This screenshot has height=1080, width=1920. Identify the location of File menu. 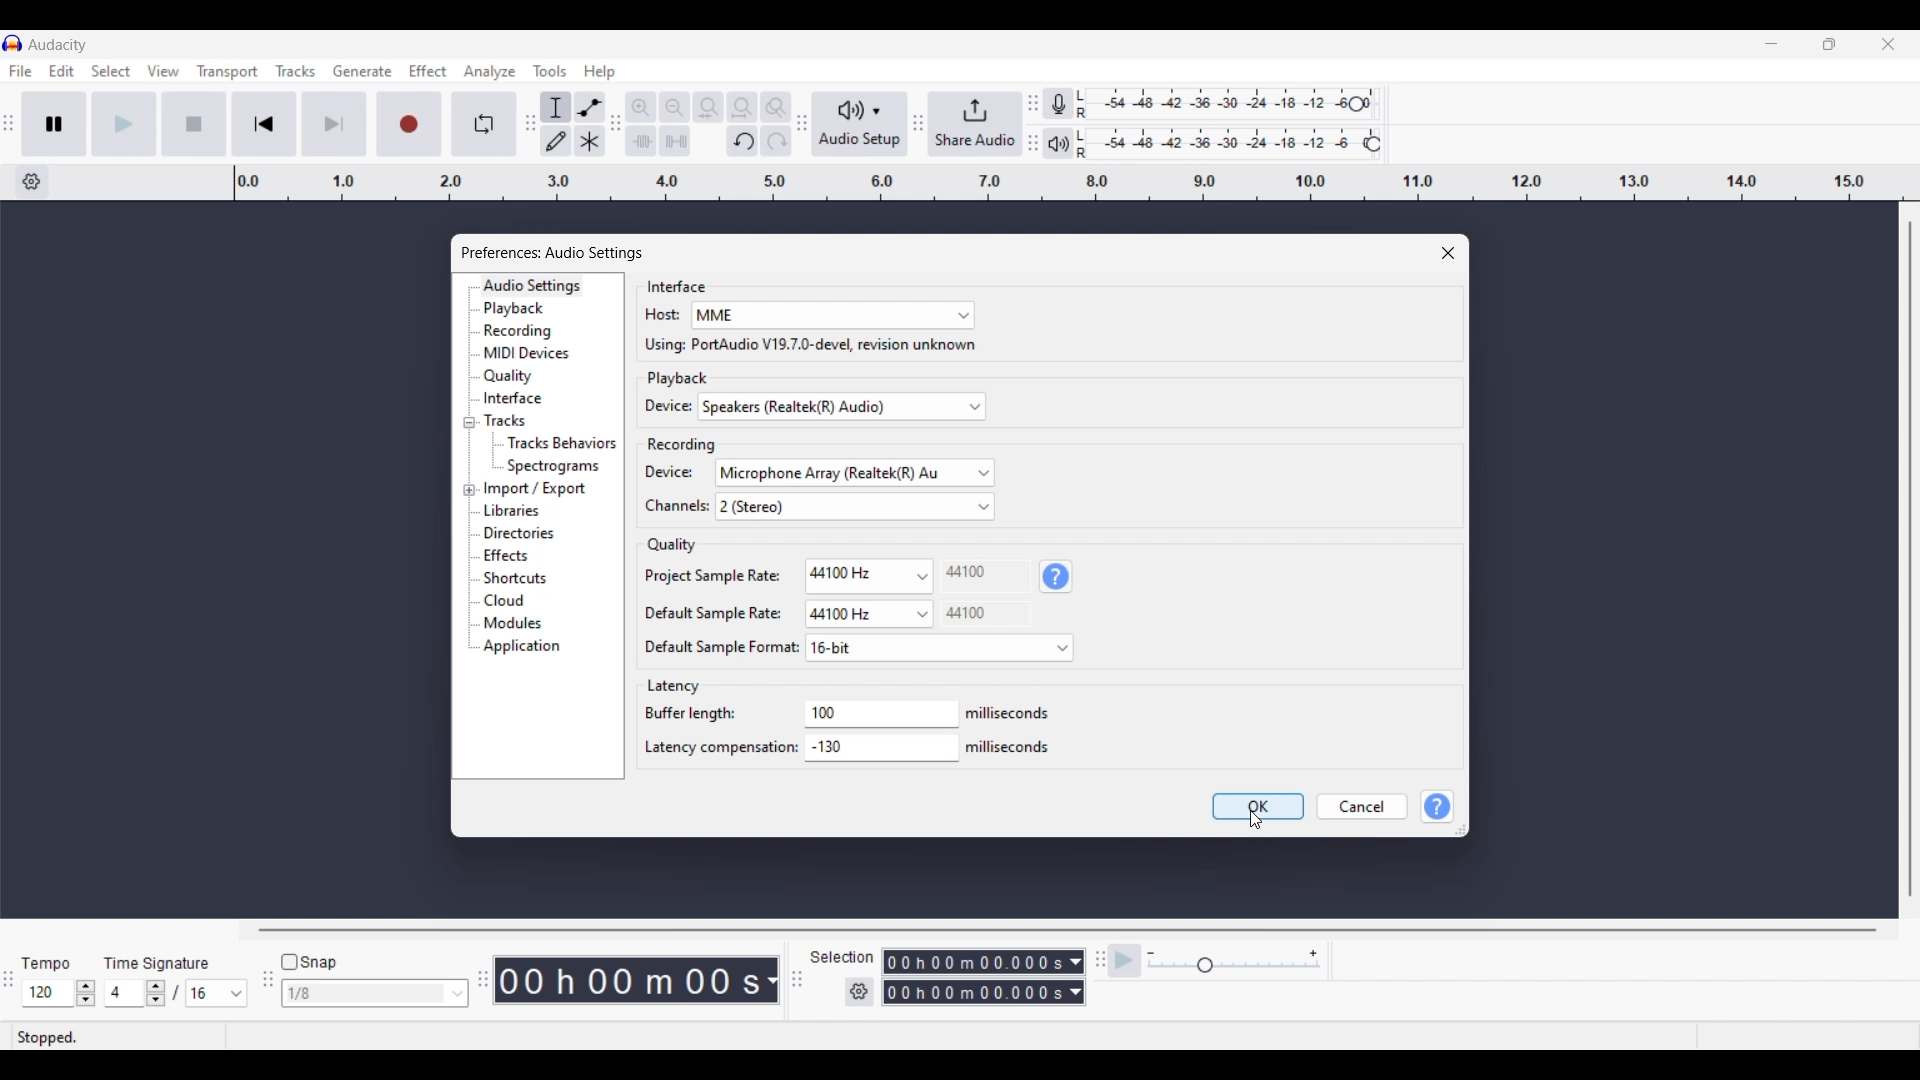
(20, 71).